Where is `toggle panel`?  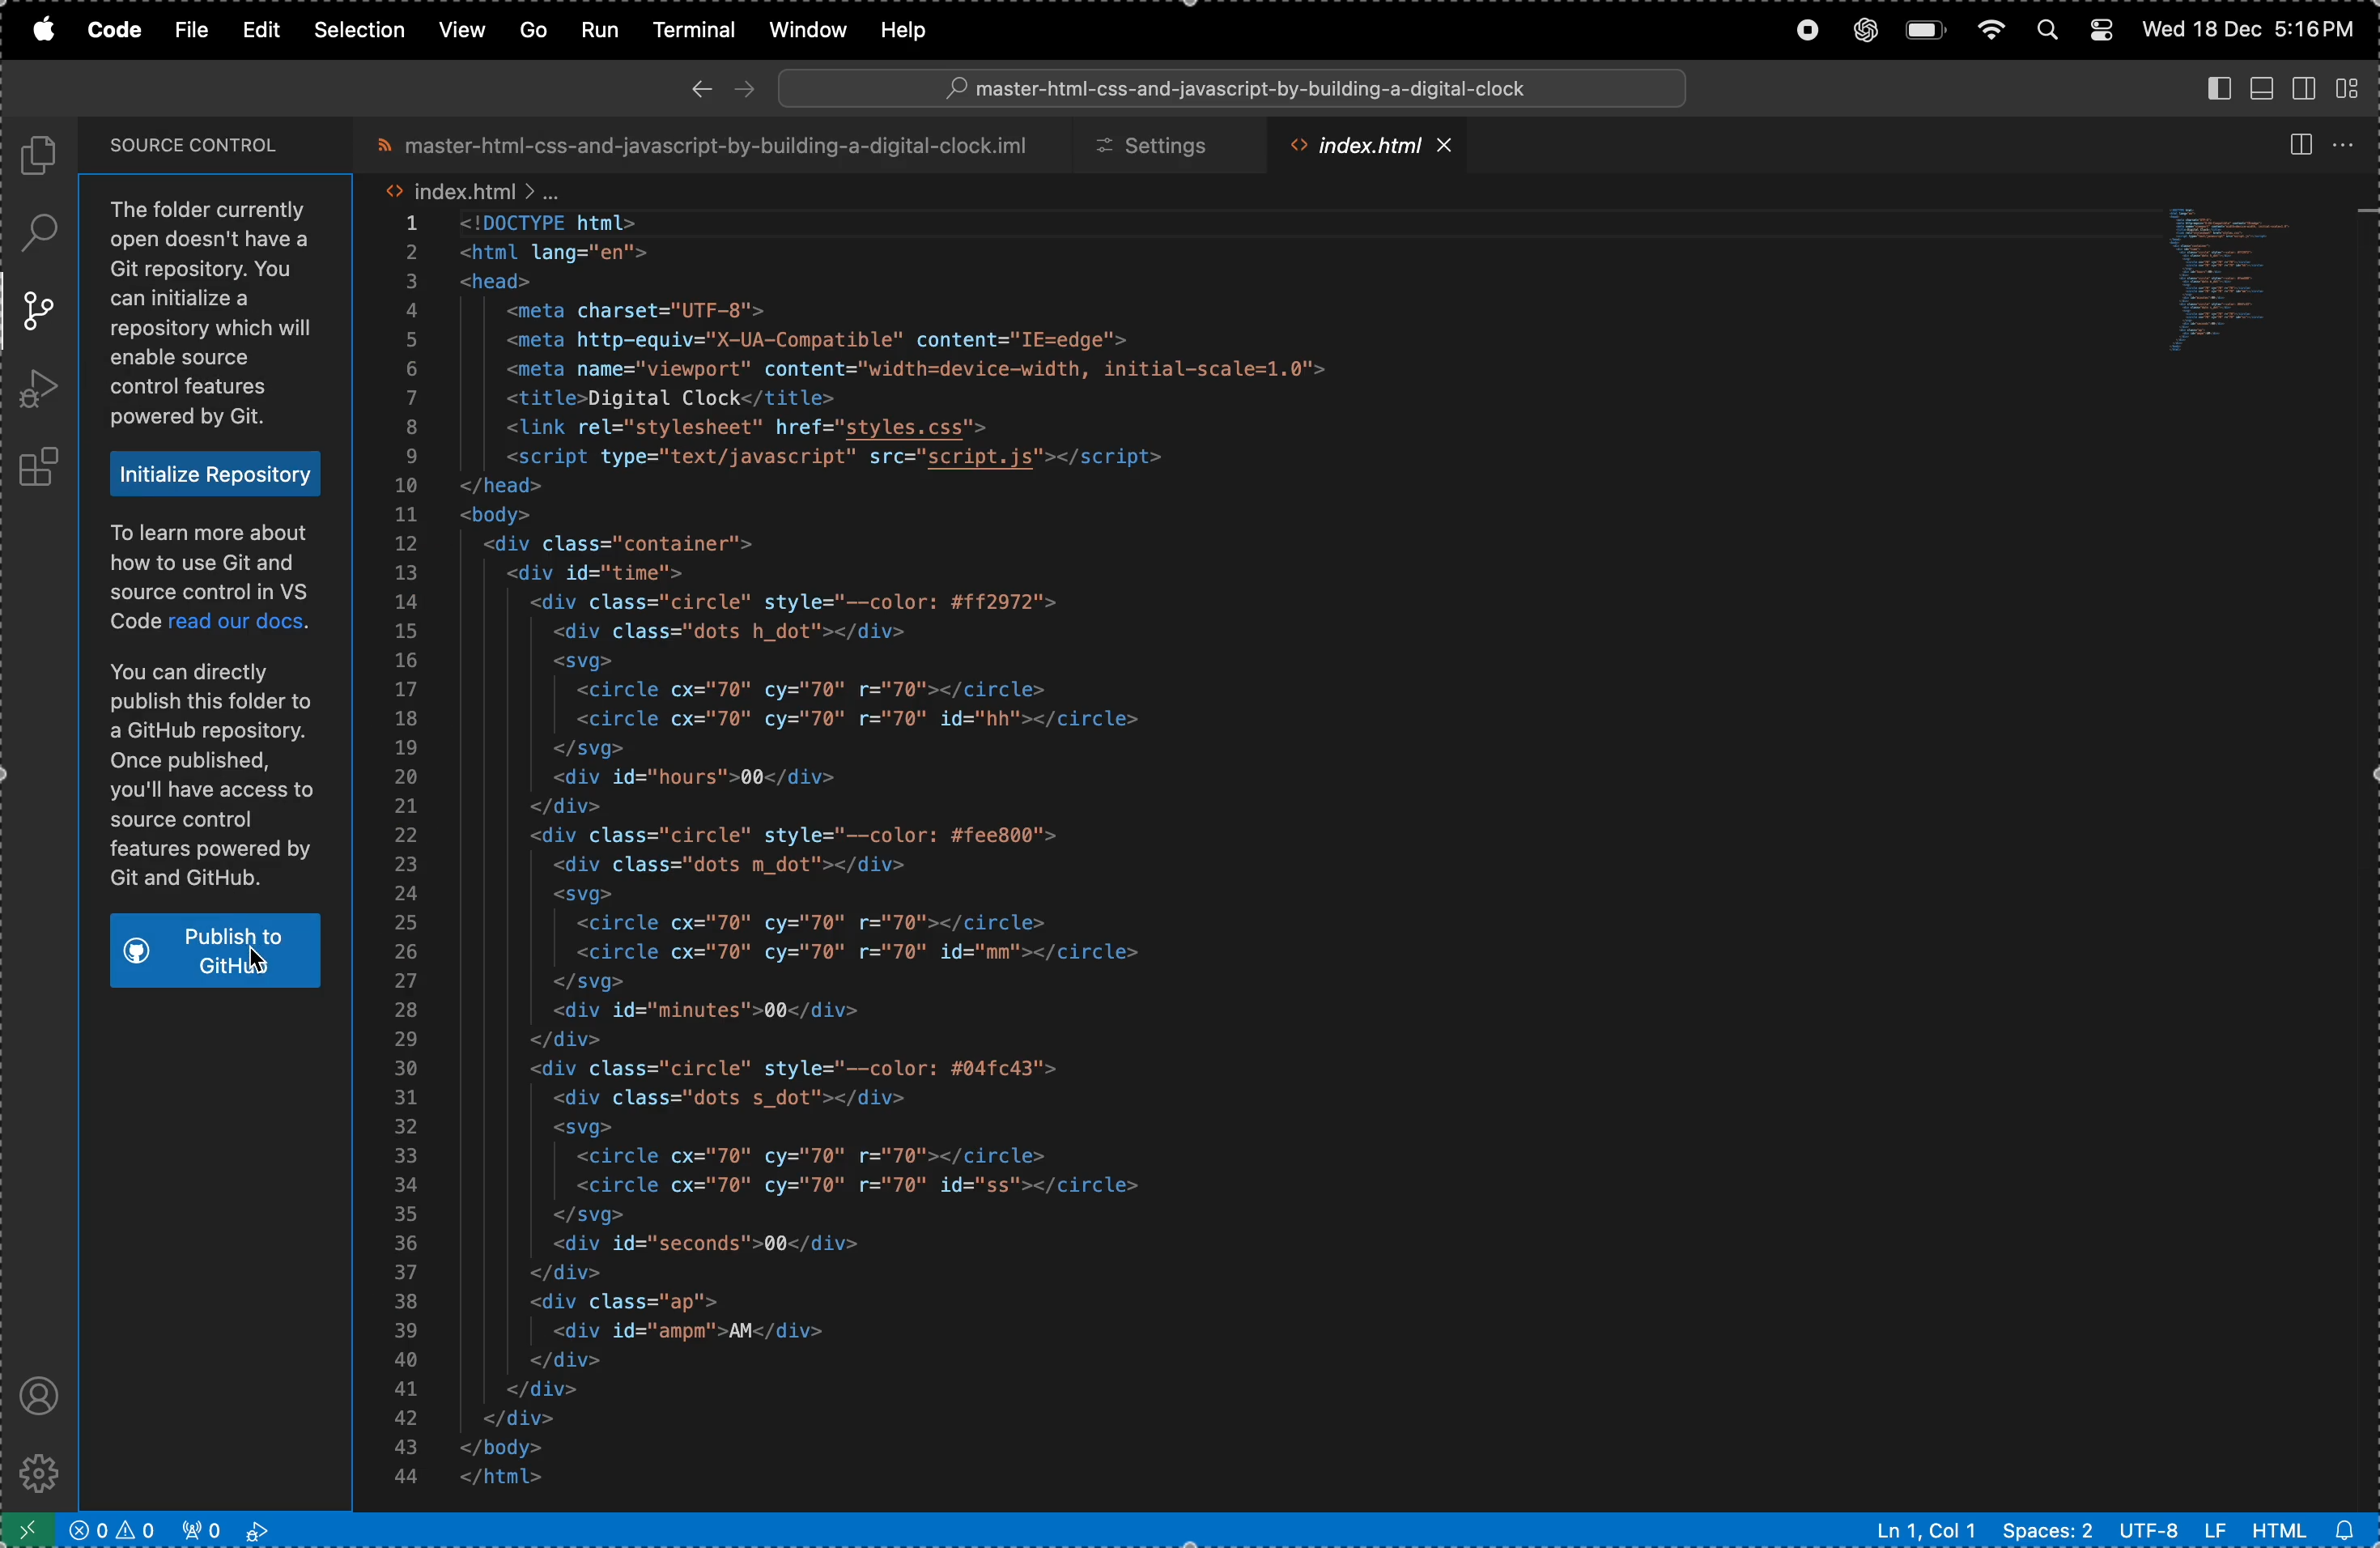
toggle panel is located at coordinates (2260, 86).